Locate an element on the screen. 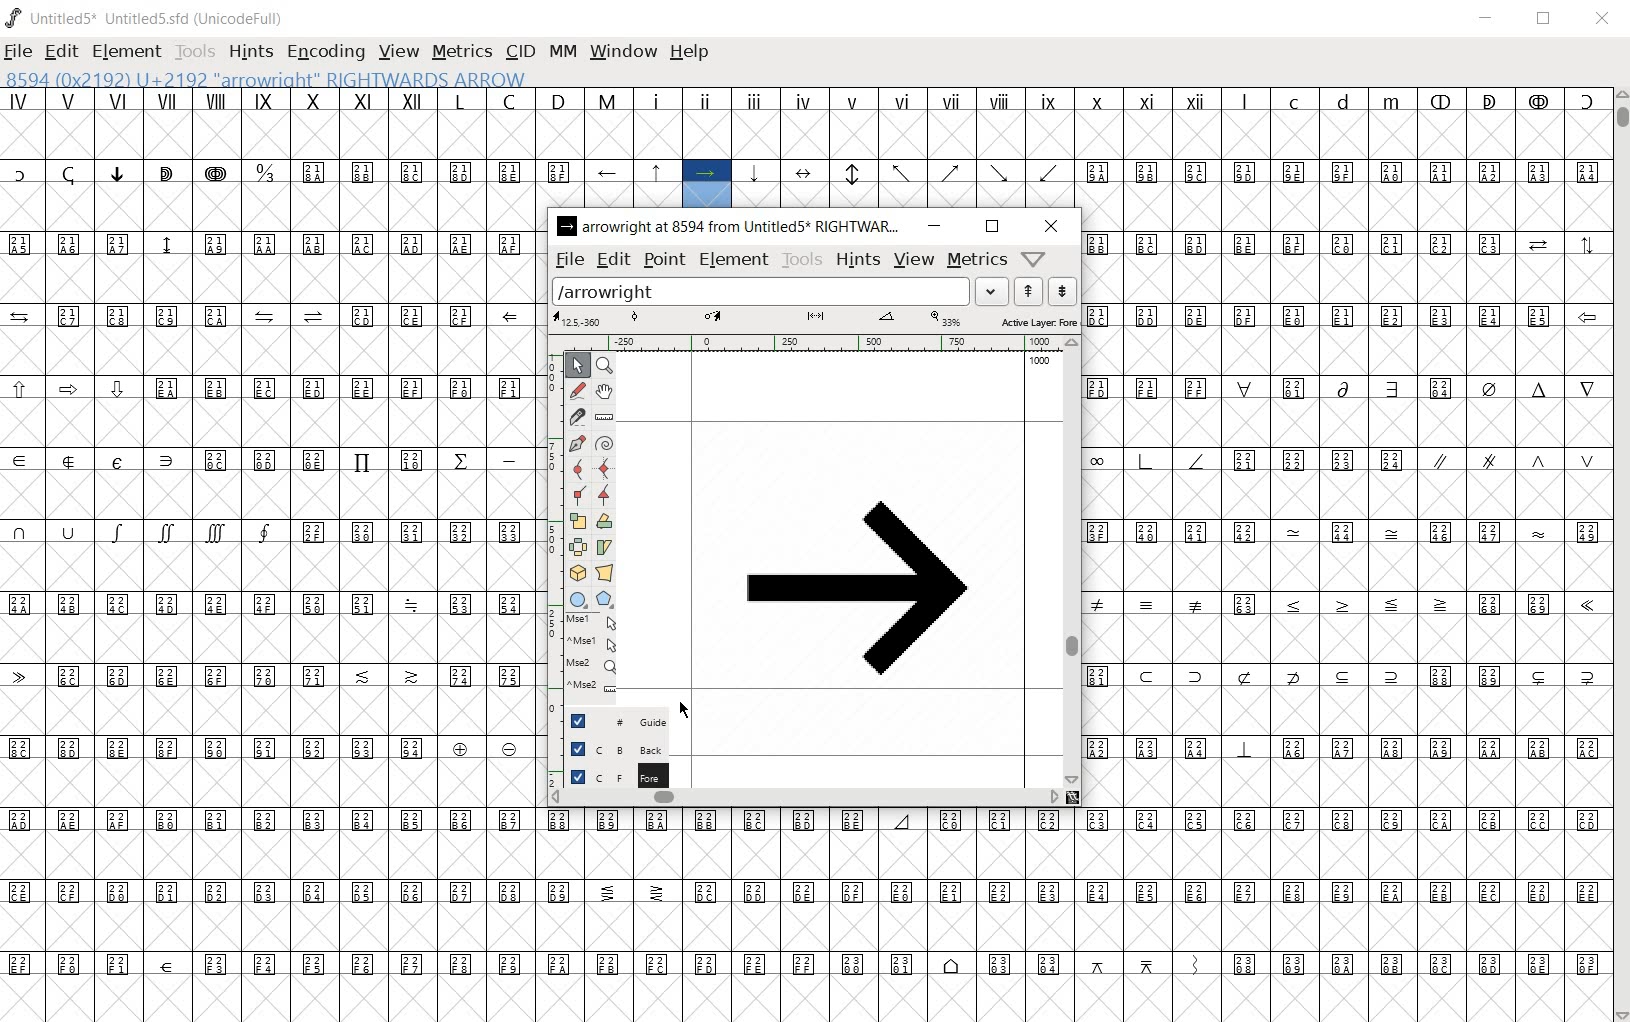 This screenshot has width=1630, height=1022. element is located at coordinates (734, 259).